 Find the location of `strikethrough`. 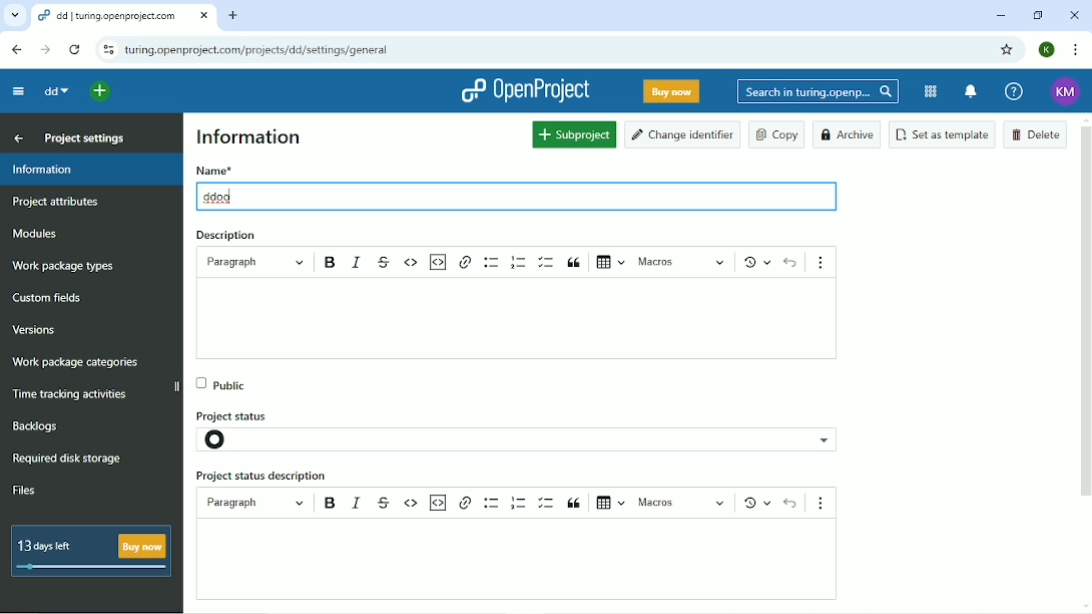

strikethrough is located at coordinates (385, 498).